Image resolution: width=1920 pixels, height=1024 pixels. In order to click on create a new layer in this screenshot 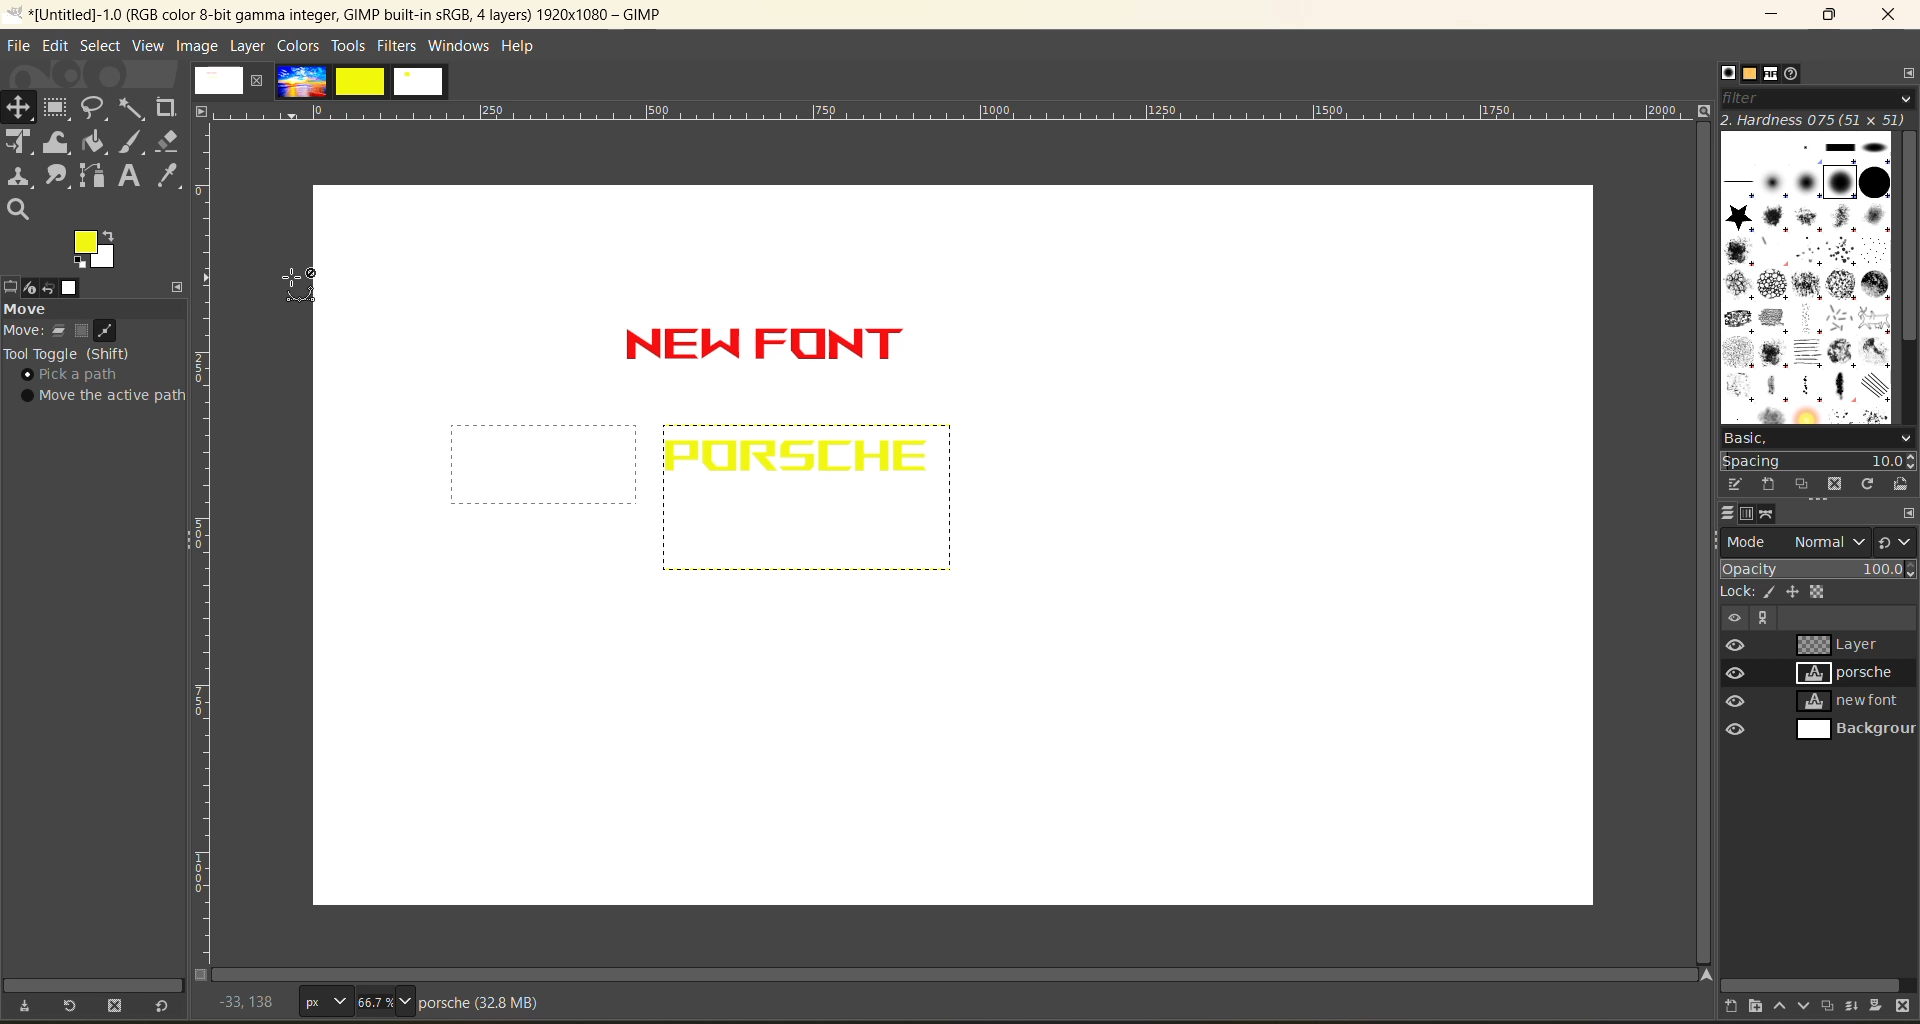, I will do `click(1723, 1004)`.